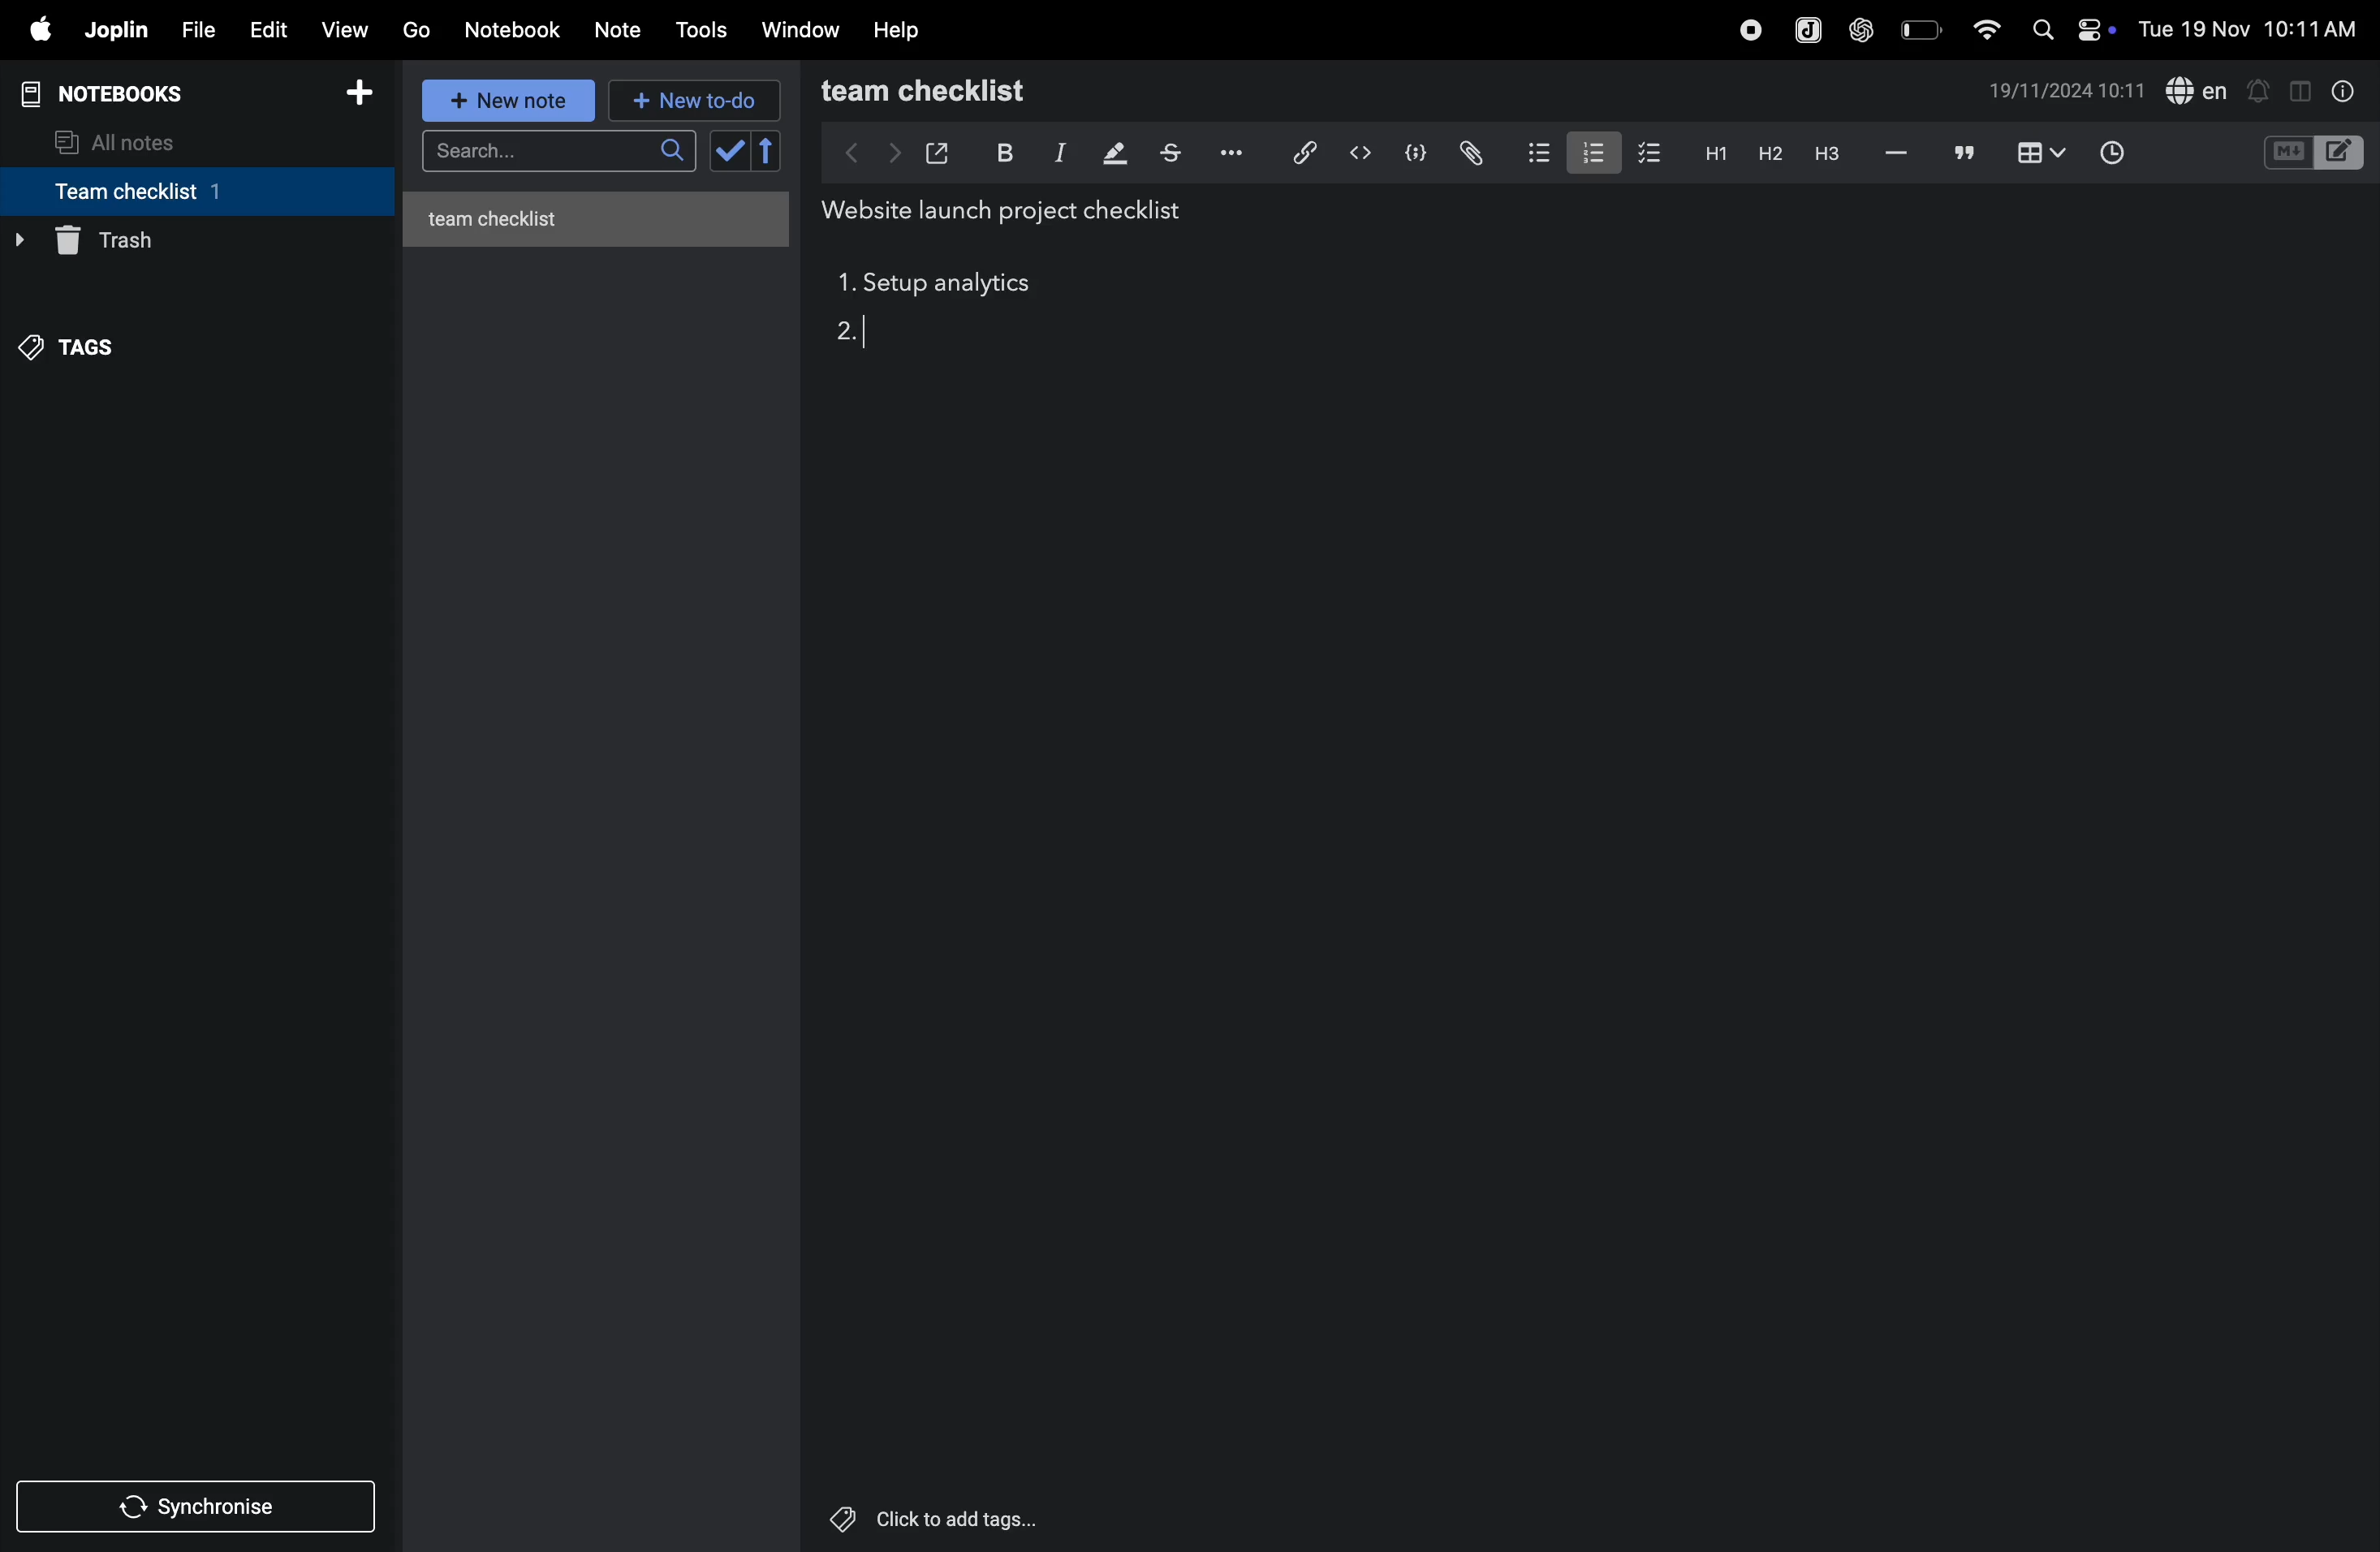 The image size is (2380, 1552). What do you see at coordinates (2250, 30) in the screenshot?
I see `date and time` at bounding box center [2250, 30].